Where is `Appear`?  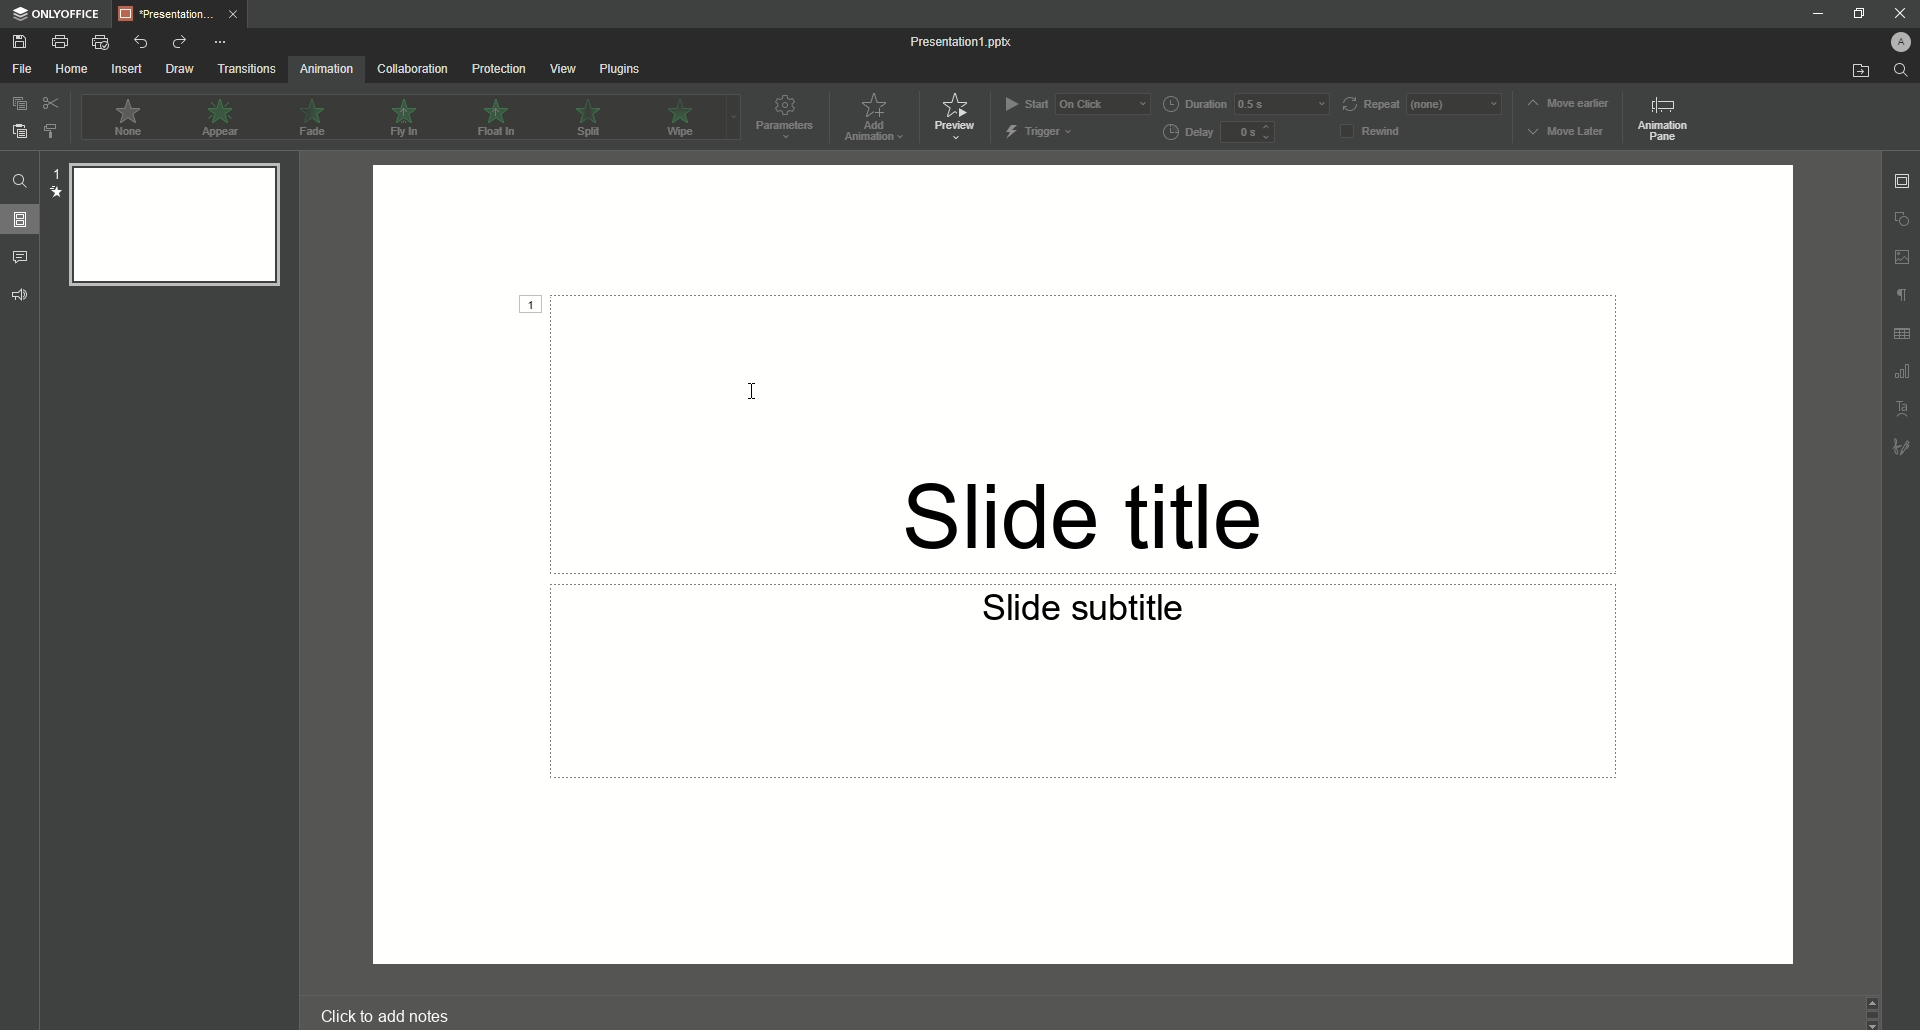
Appear is located at coordinates (222, 119).